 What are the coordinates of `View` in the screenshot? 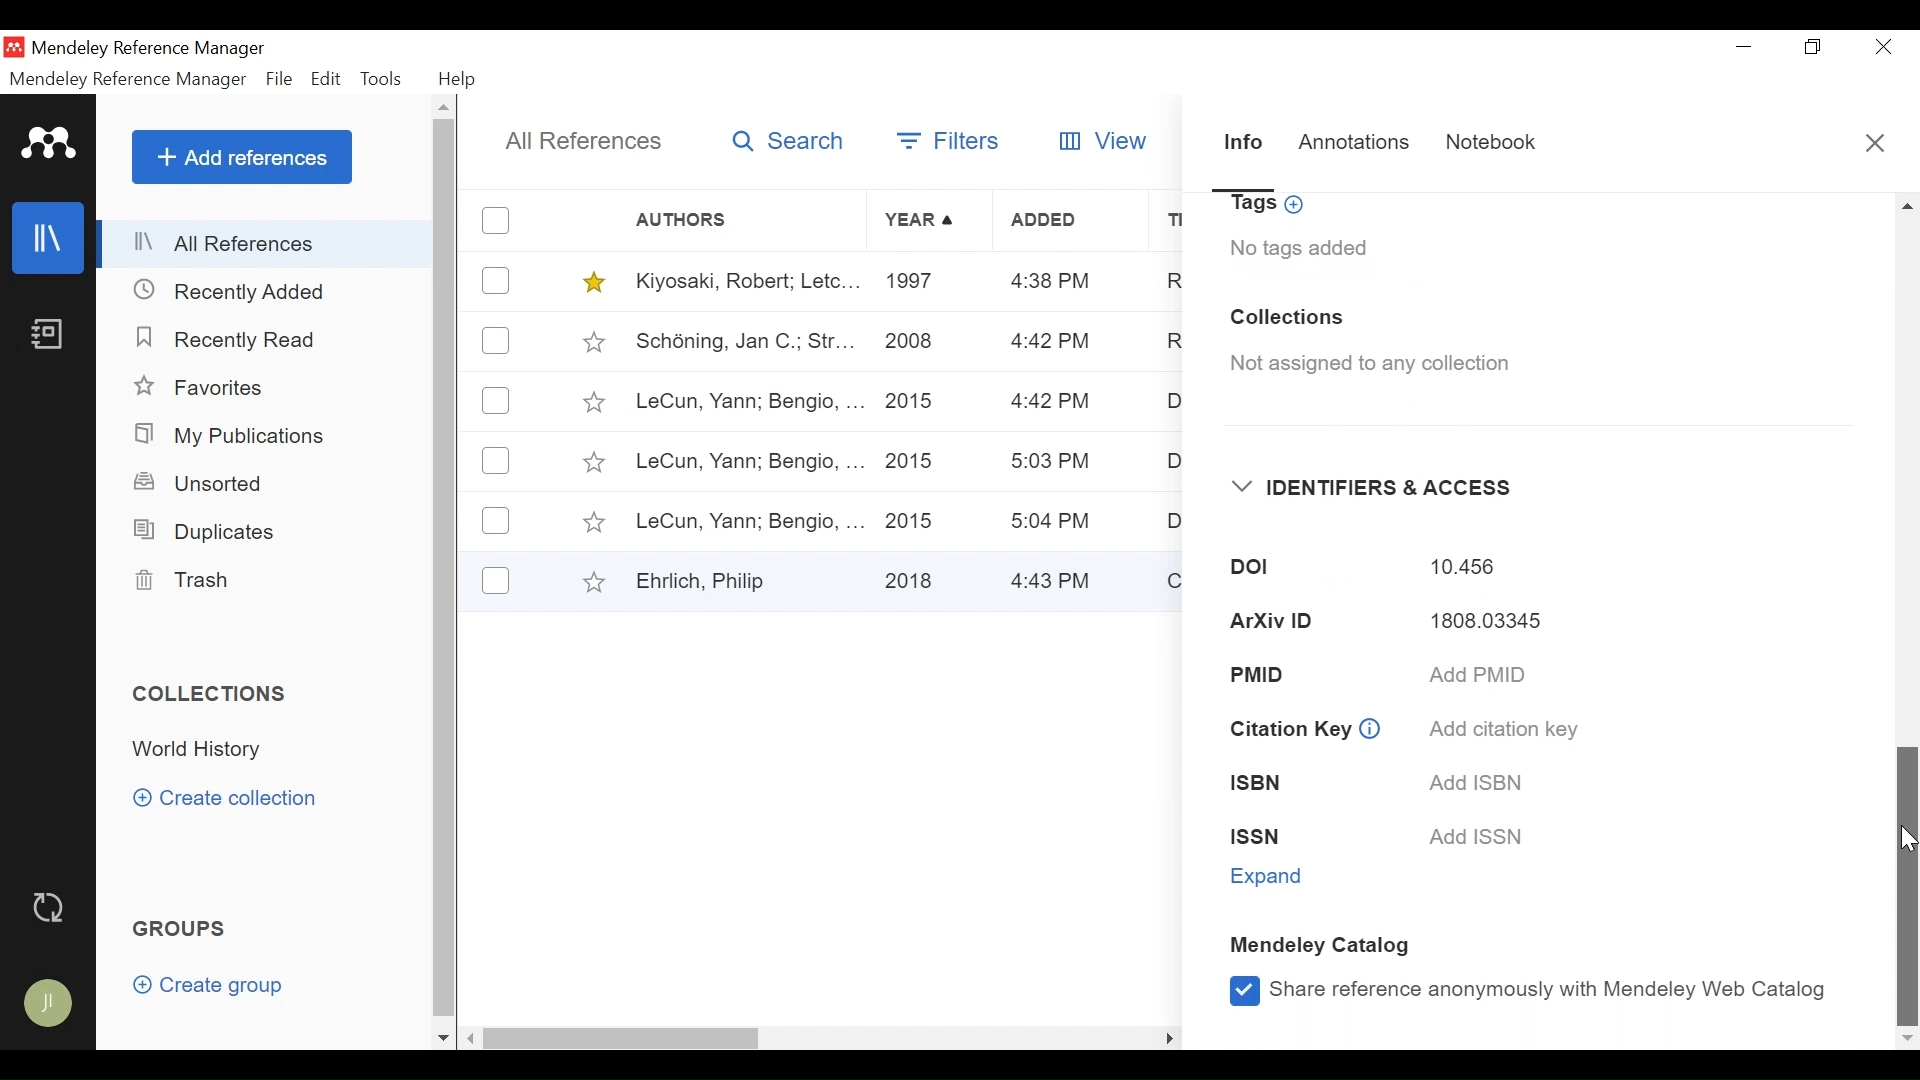 It's located at (1106, 141).